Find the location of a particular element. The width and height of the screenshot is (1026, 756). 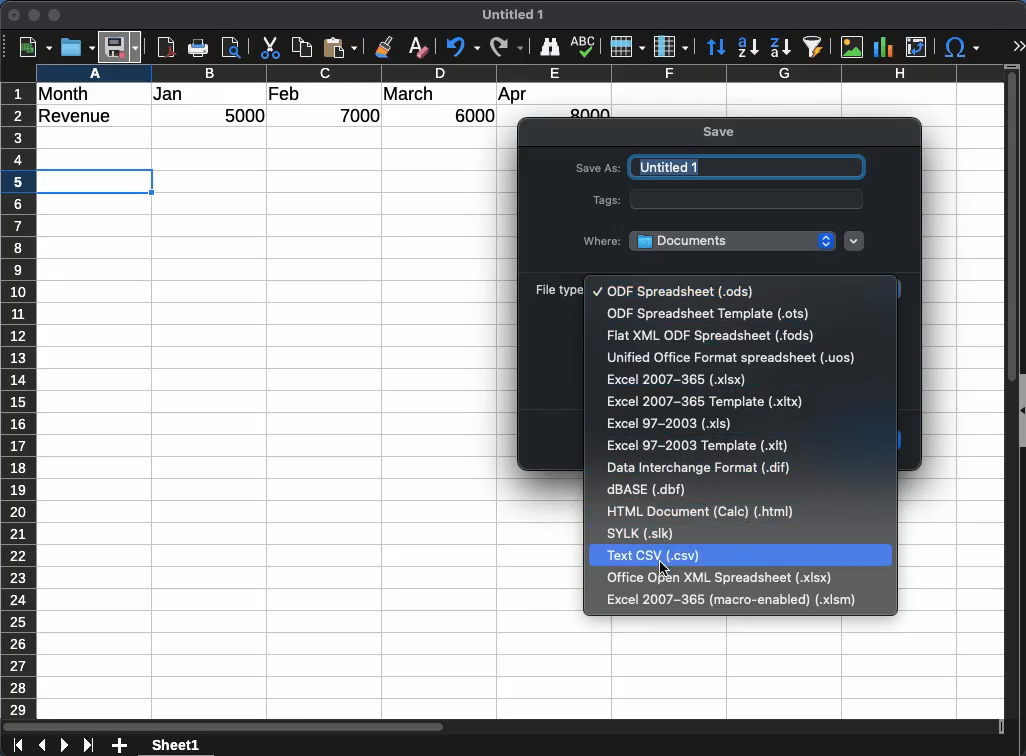

sheet 1 is located at coordinates (194, 745).